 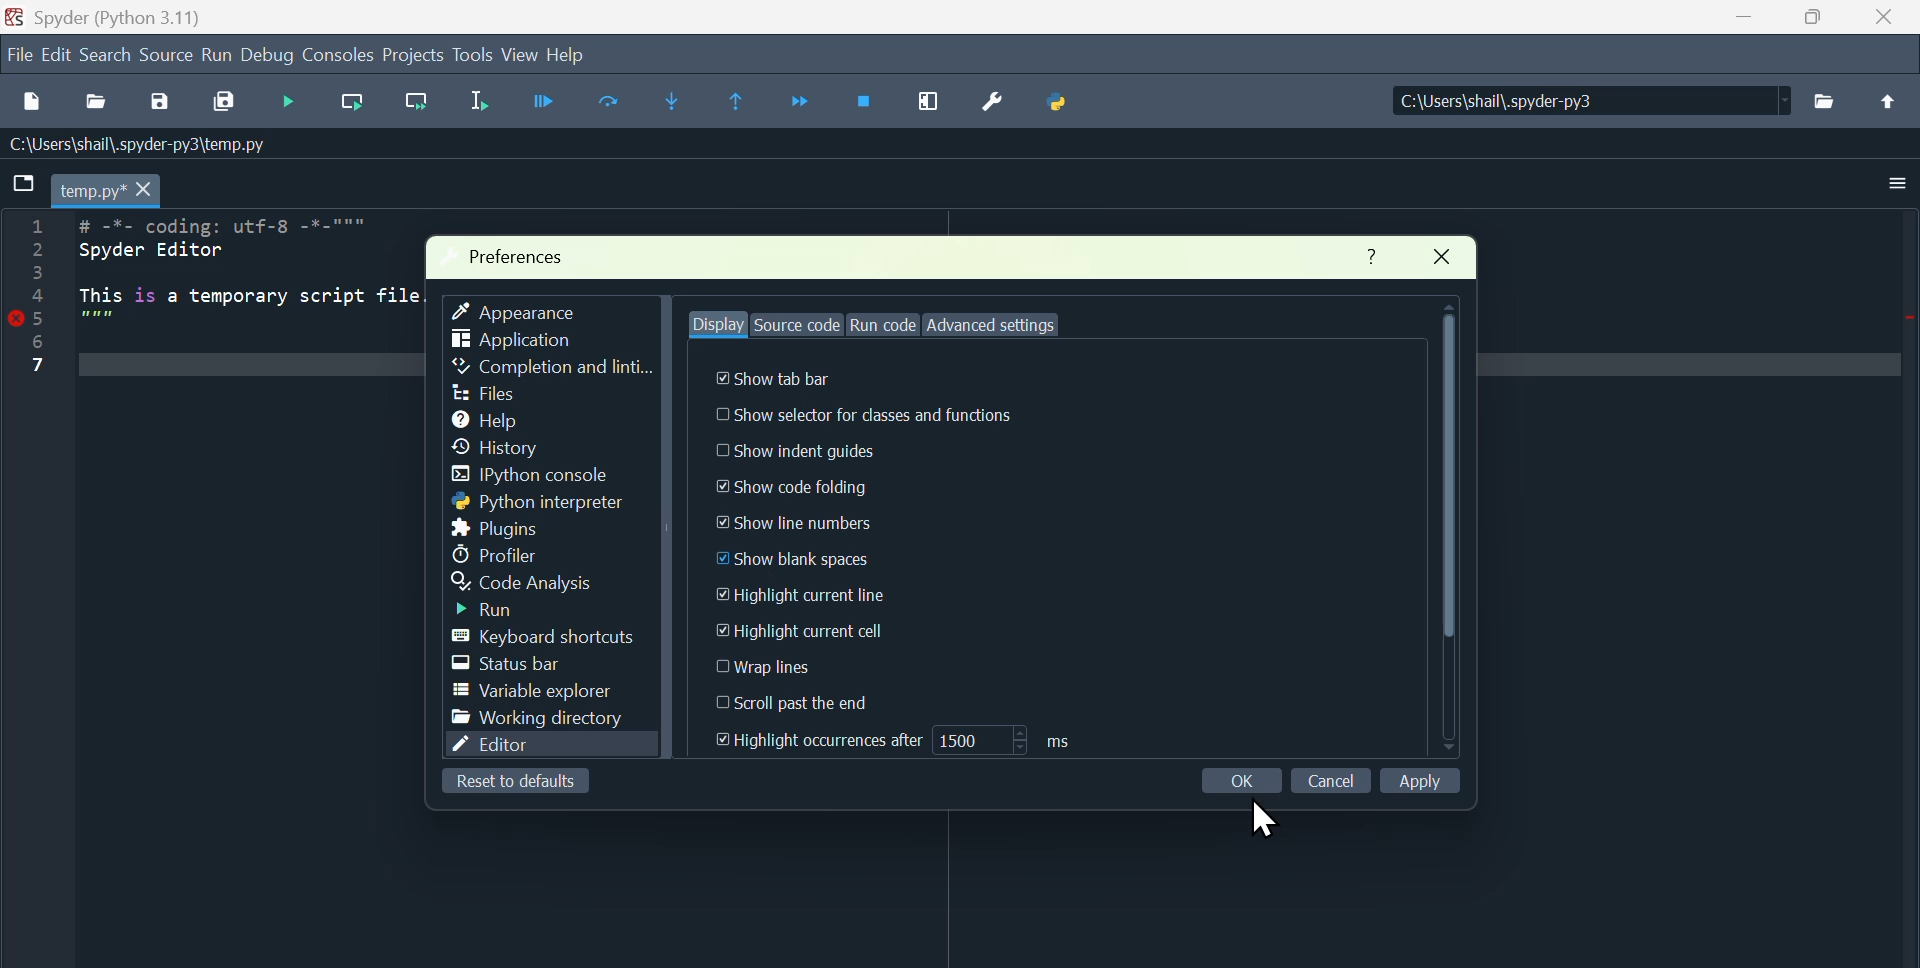 I want to click on history, so click(x=508, y=448).